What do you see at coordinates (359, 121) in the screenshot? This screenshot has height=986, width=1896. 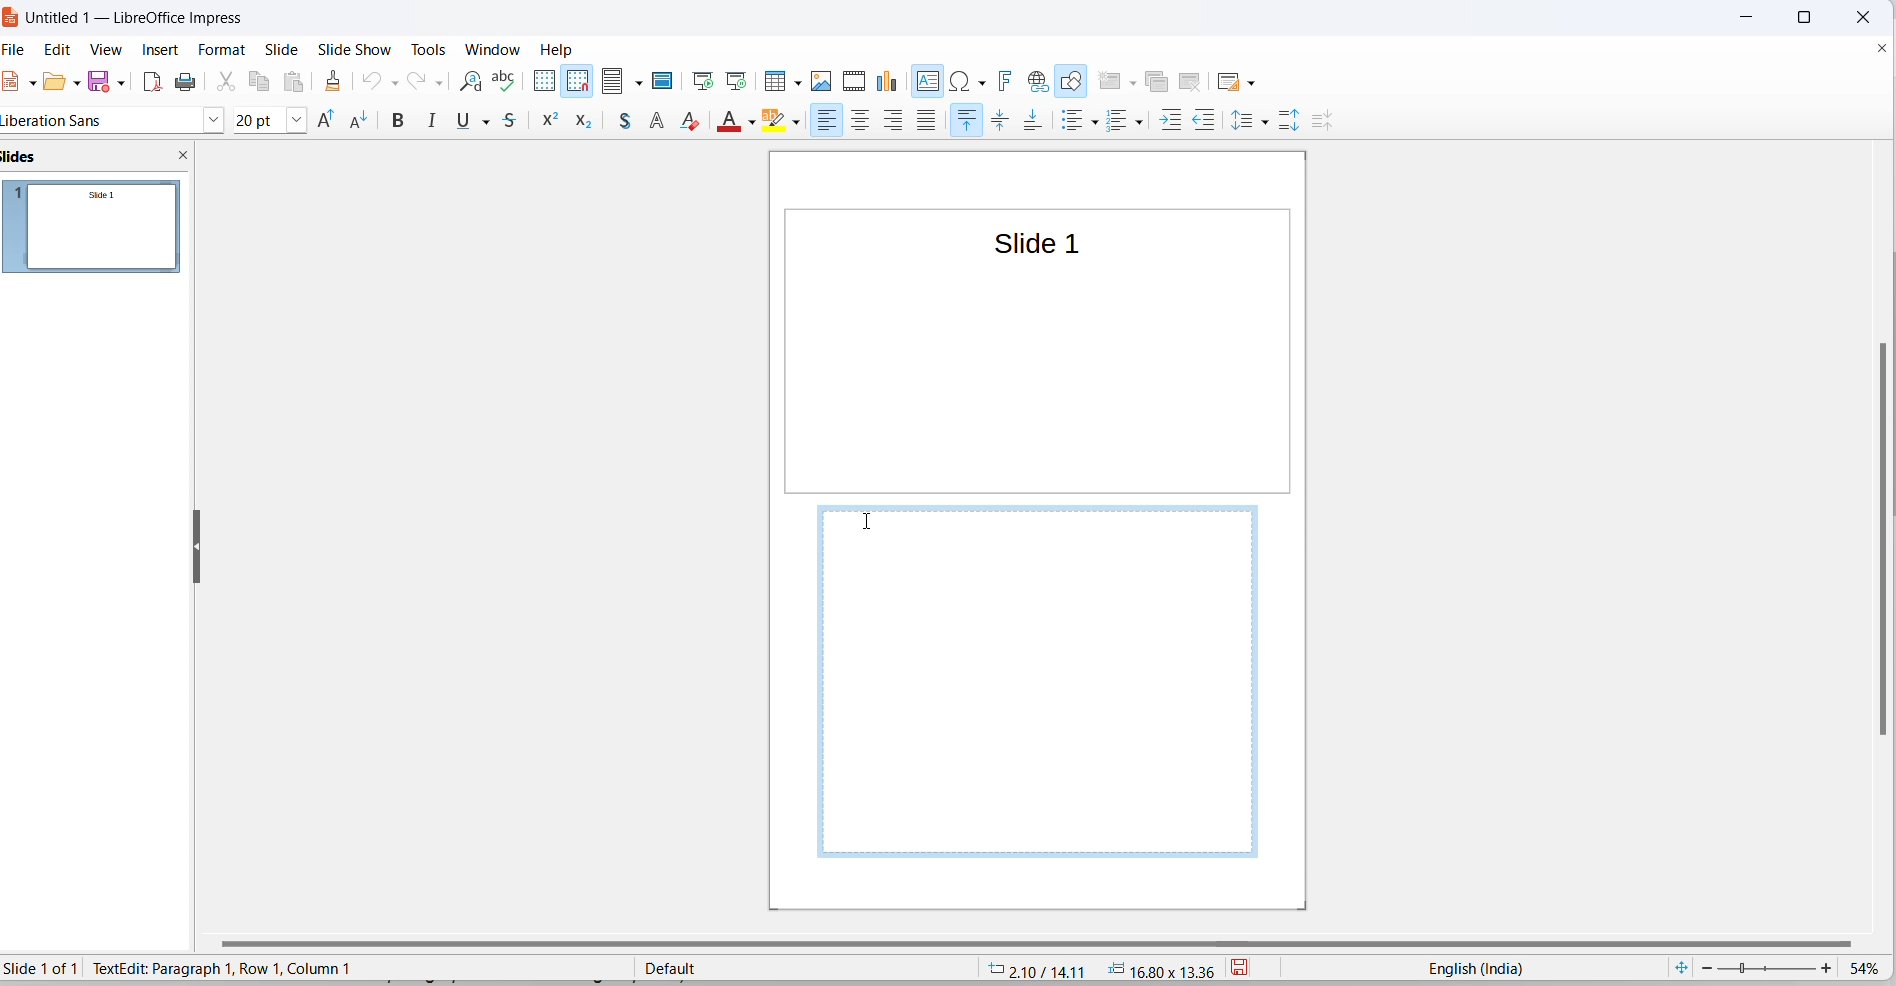 I see `curves and polygons options` at bounding box center [359, 121].